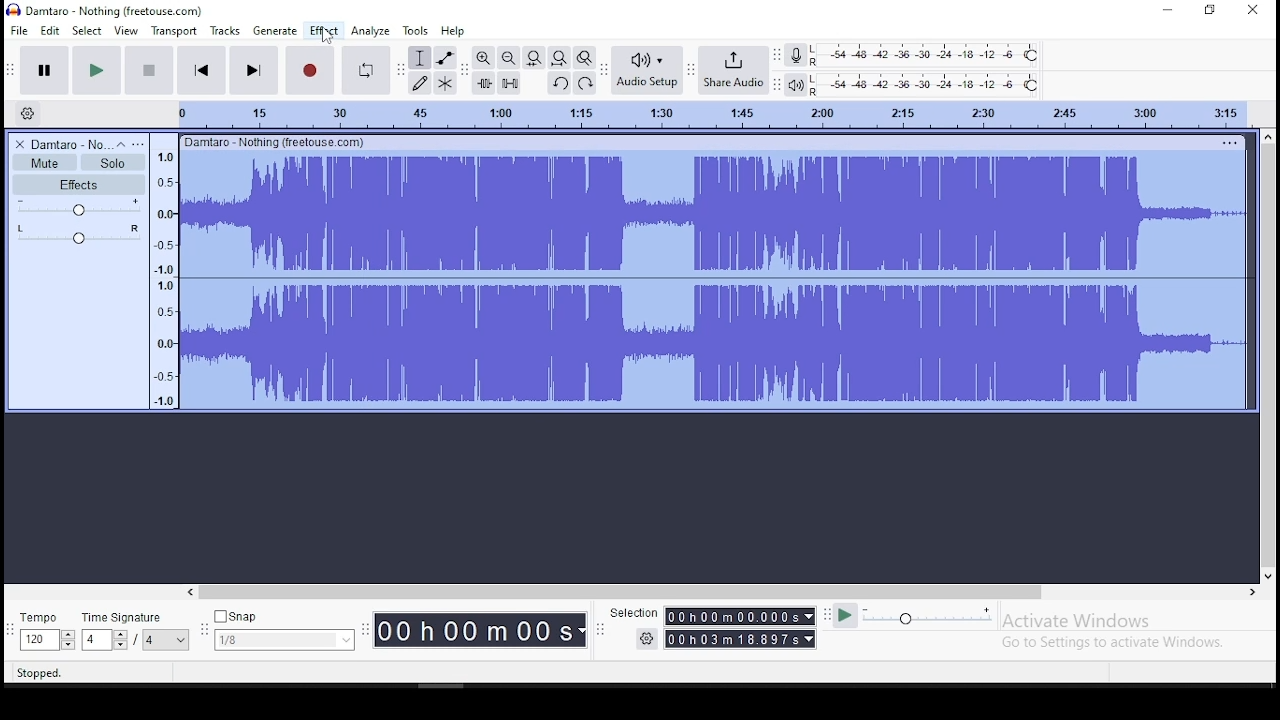  What do you see at coordinates (1267, 575) in the screenshot?
I see `down` at bounding box center [1267, 575].